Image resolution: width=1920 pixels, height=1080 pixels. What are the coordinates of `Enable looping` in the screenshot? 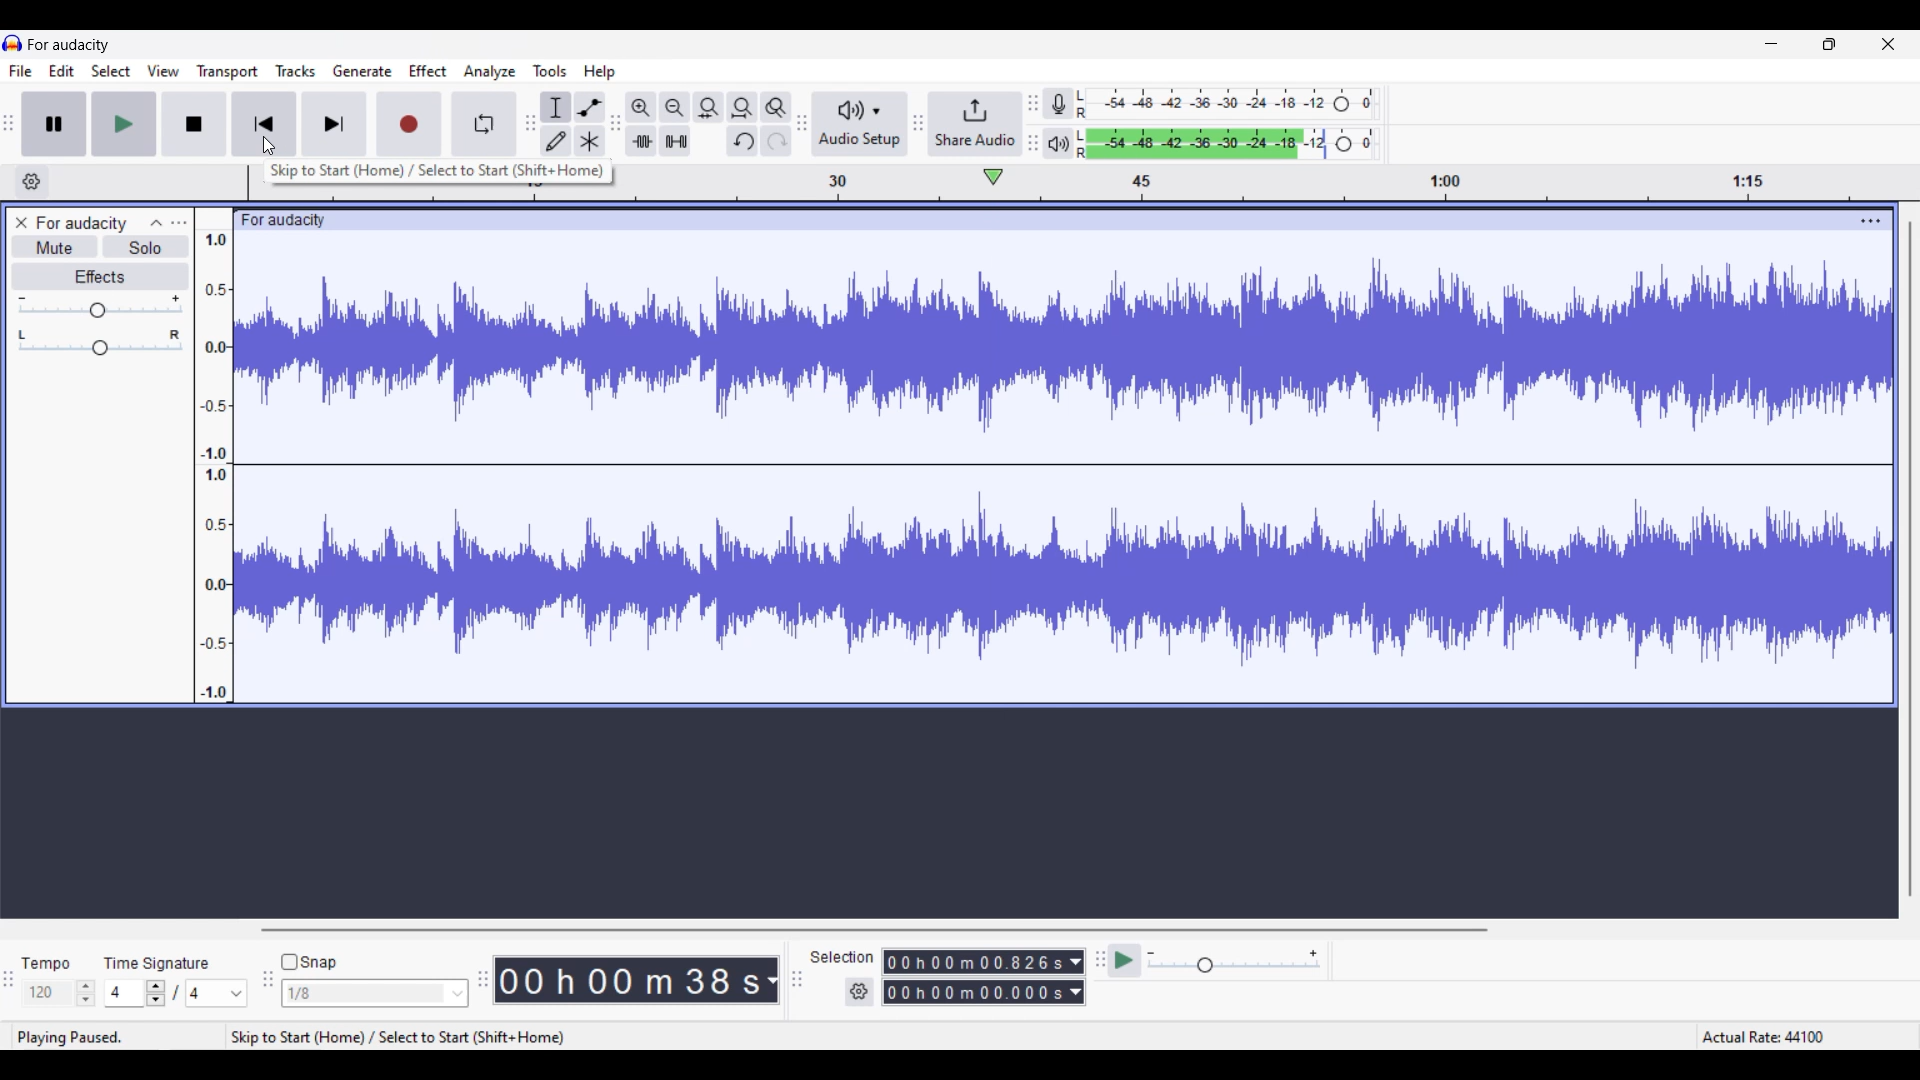 It's located at (483, 124).